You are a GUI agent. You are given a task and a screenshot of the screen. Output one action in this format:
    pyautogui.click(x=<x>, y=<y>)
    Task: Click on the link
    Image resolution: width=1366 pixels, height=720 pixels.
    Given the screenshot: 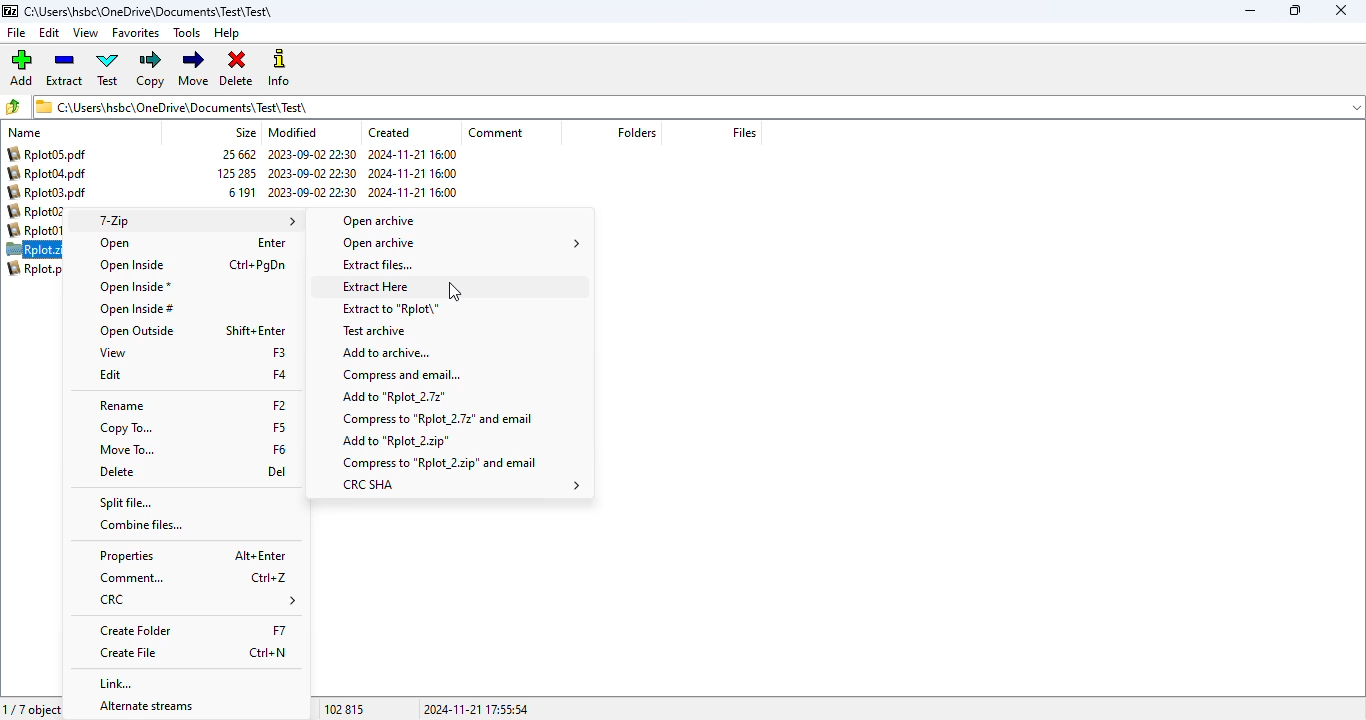 What is the action you would take?
    pyautogui.click(x=117, y=683)
    